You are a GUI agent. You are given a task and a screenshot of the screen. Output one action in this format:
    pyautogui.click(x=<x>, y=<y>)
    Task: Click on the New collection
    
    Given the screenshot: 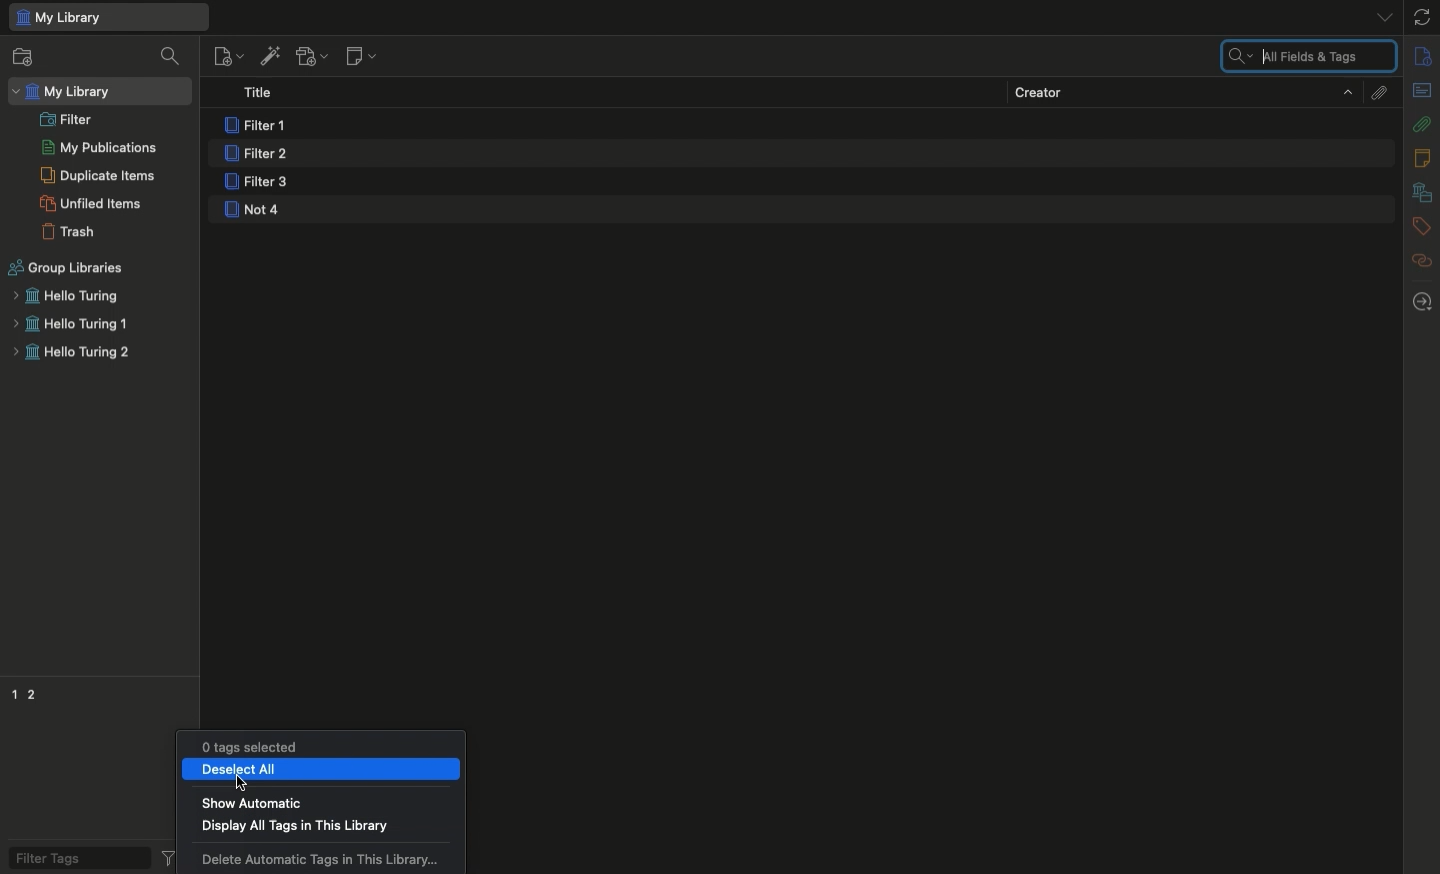 What is the action you would take?
    pyautogui.click(x=23, y=59)
    